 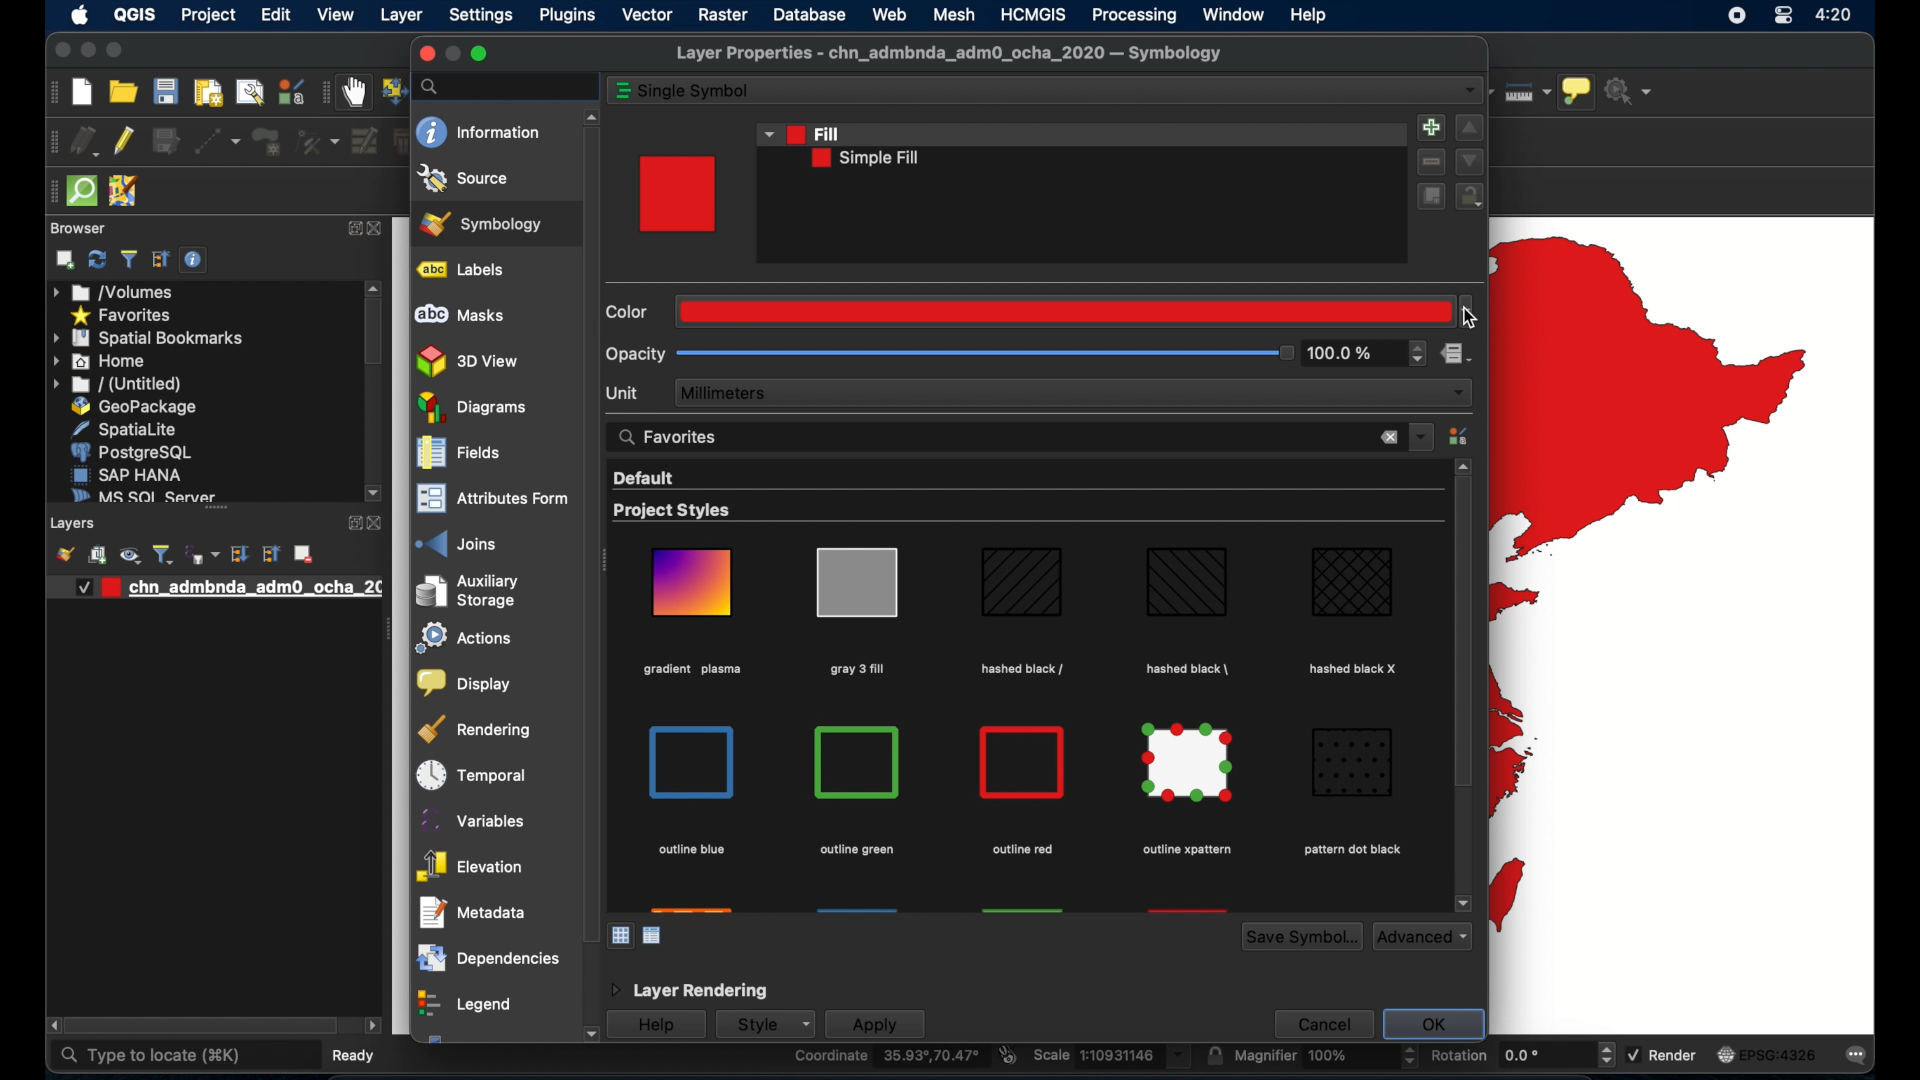 What do you see at coordinates (467, 591) in the screenshot?
I see `auxiliary storage` at bounding box center [467, 591].